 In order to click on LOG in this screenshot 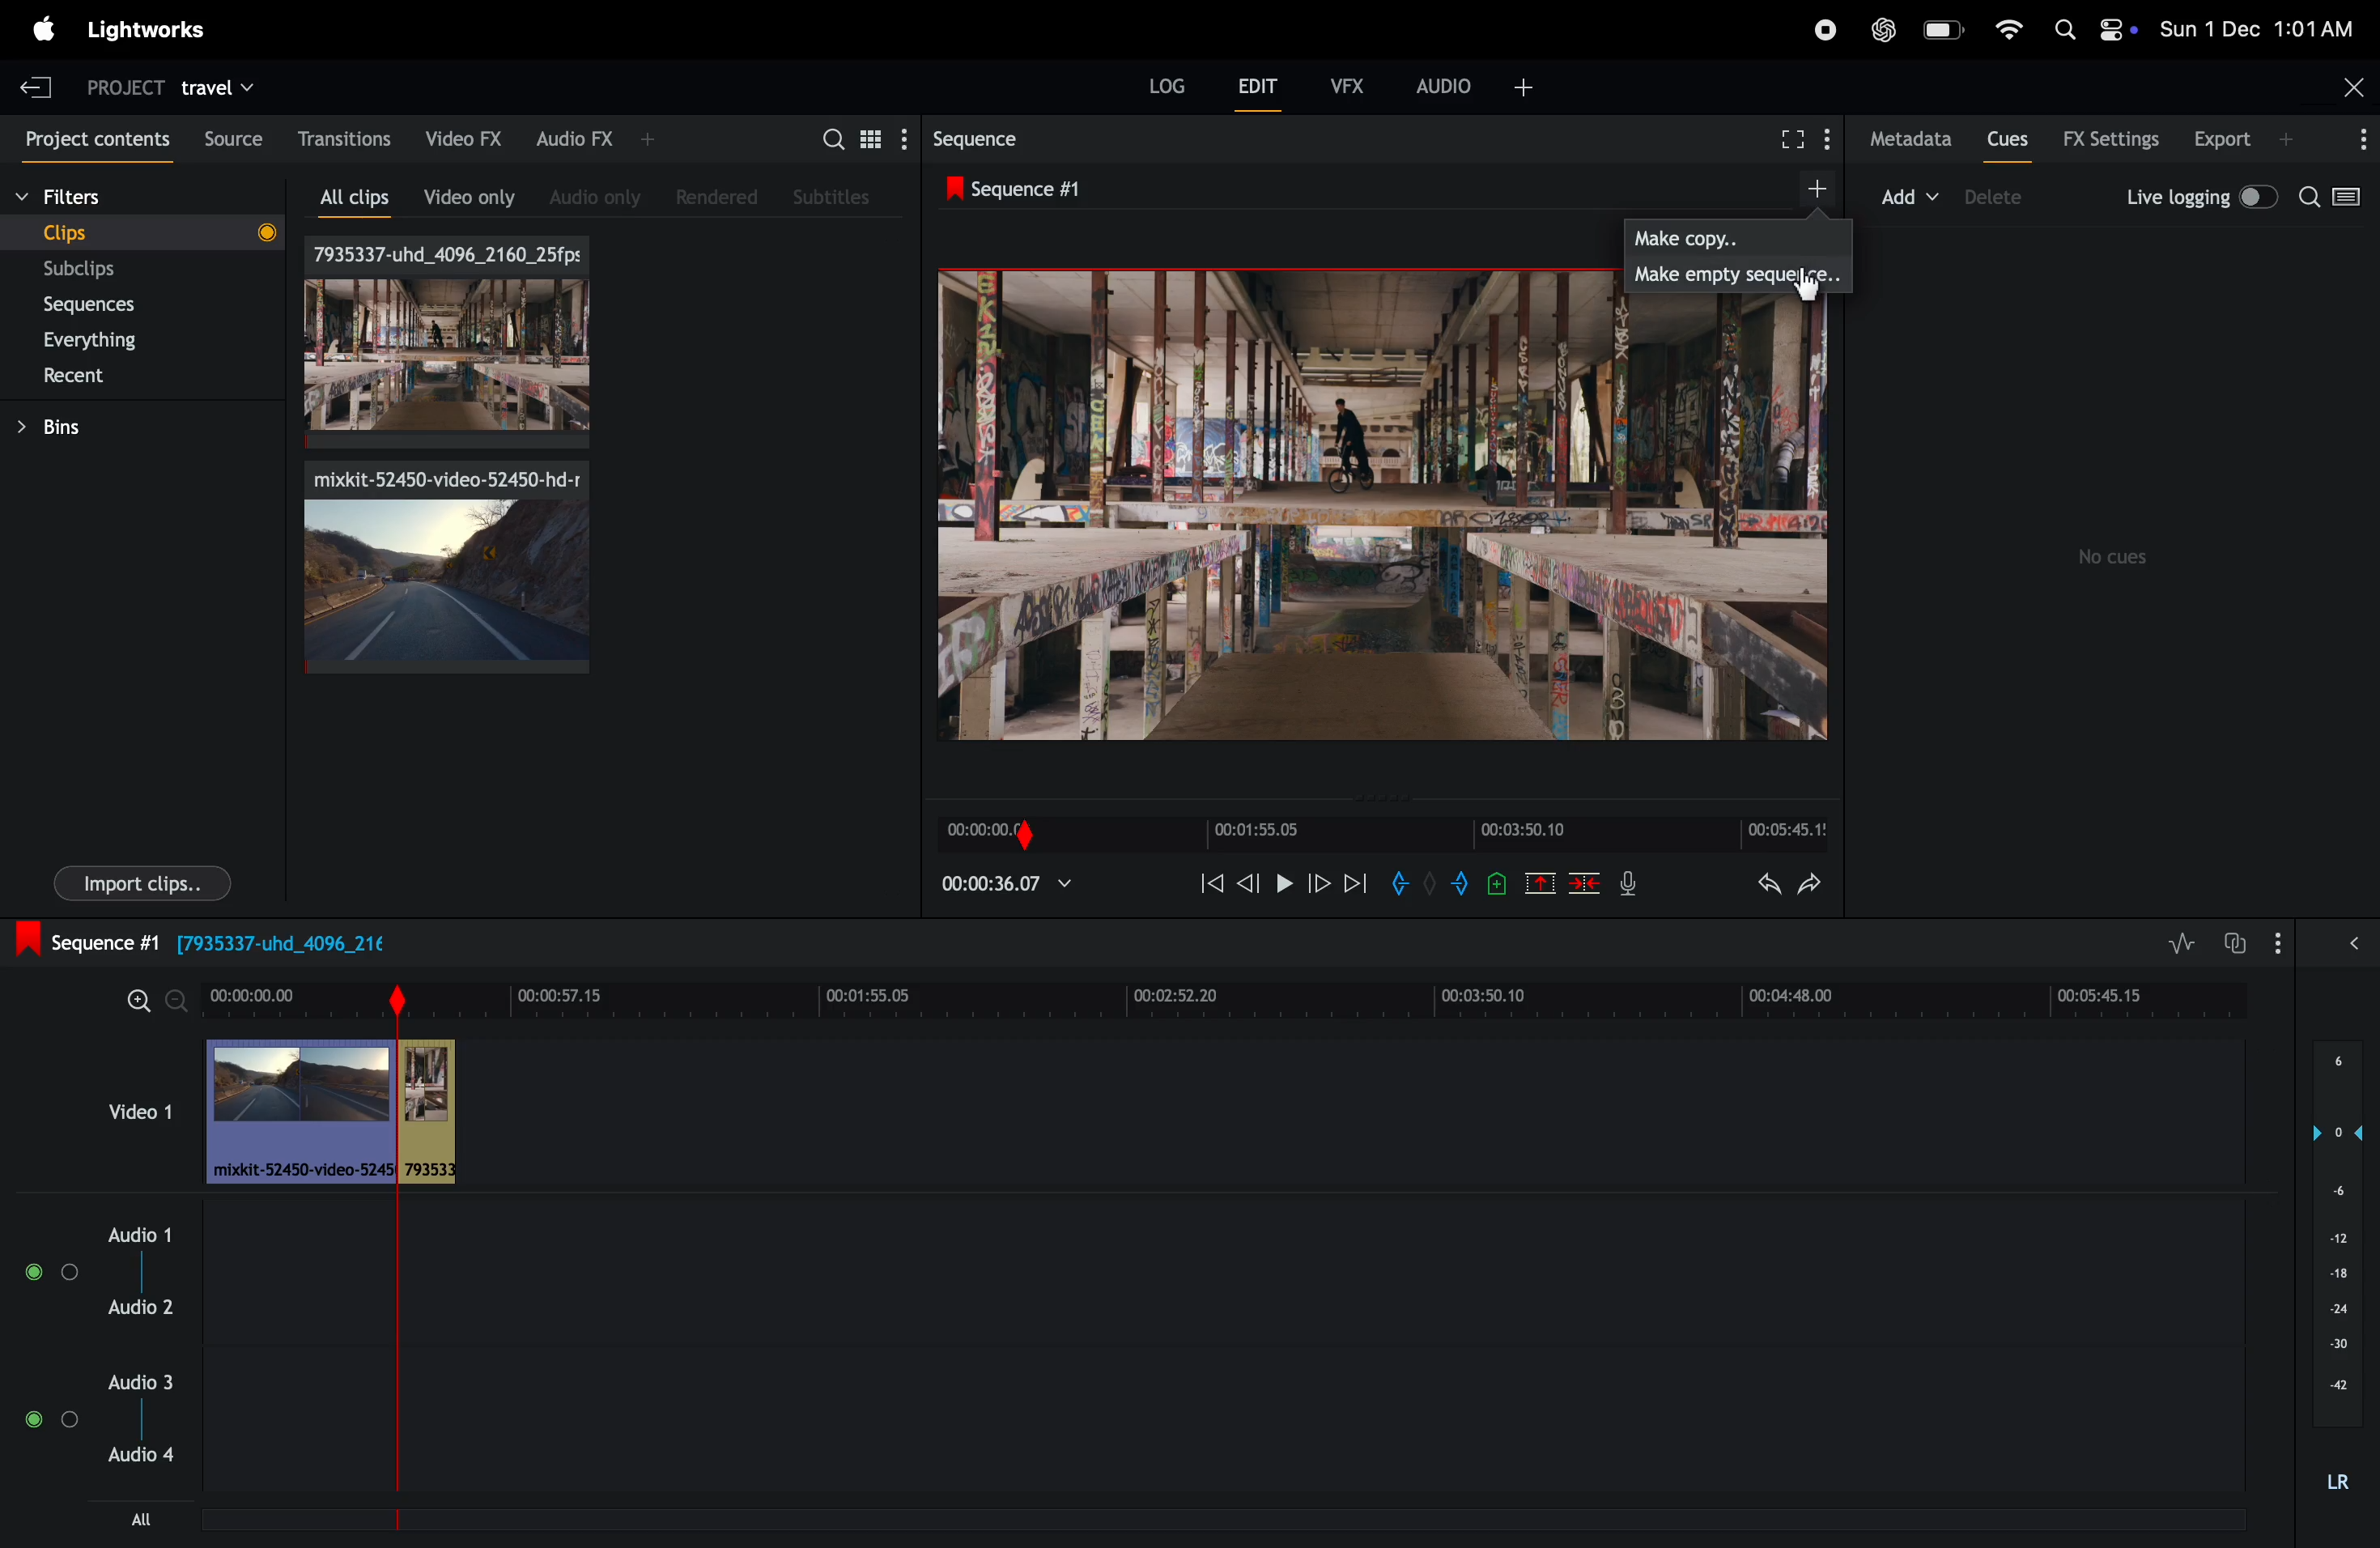, I will do `click(1167, 86)`.